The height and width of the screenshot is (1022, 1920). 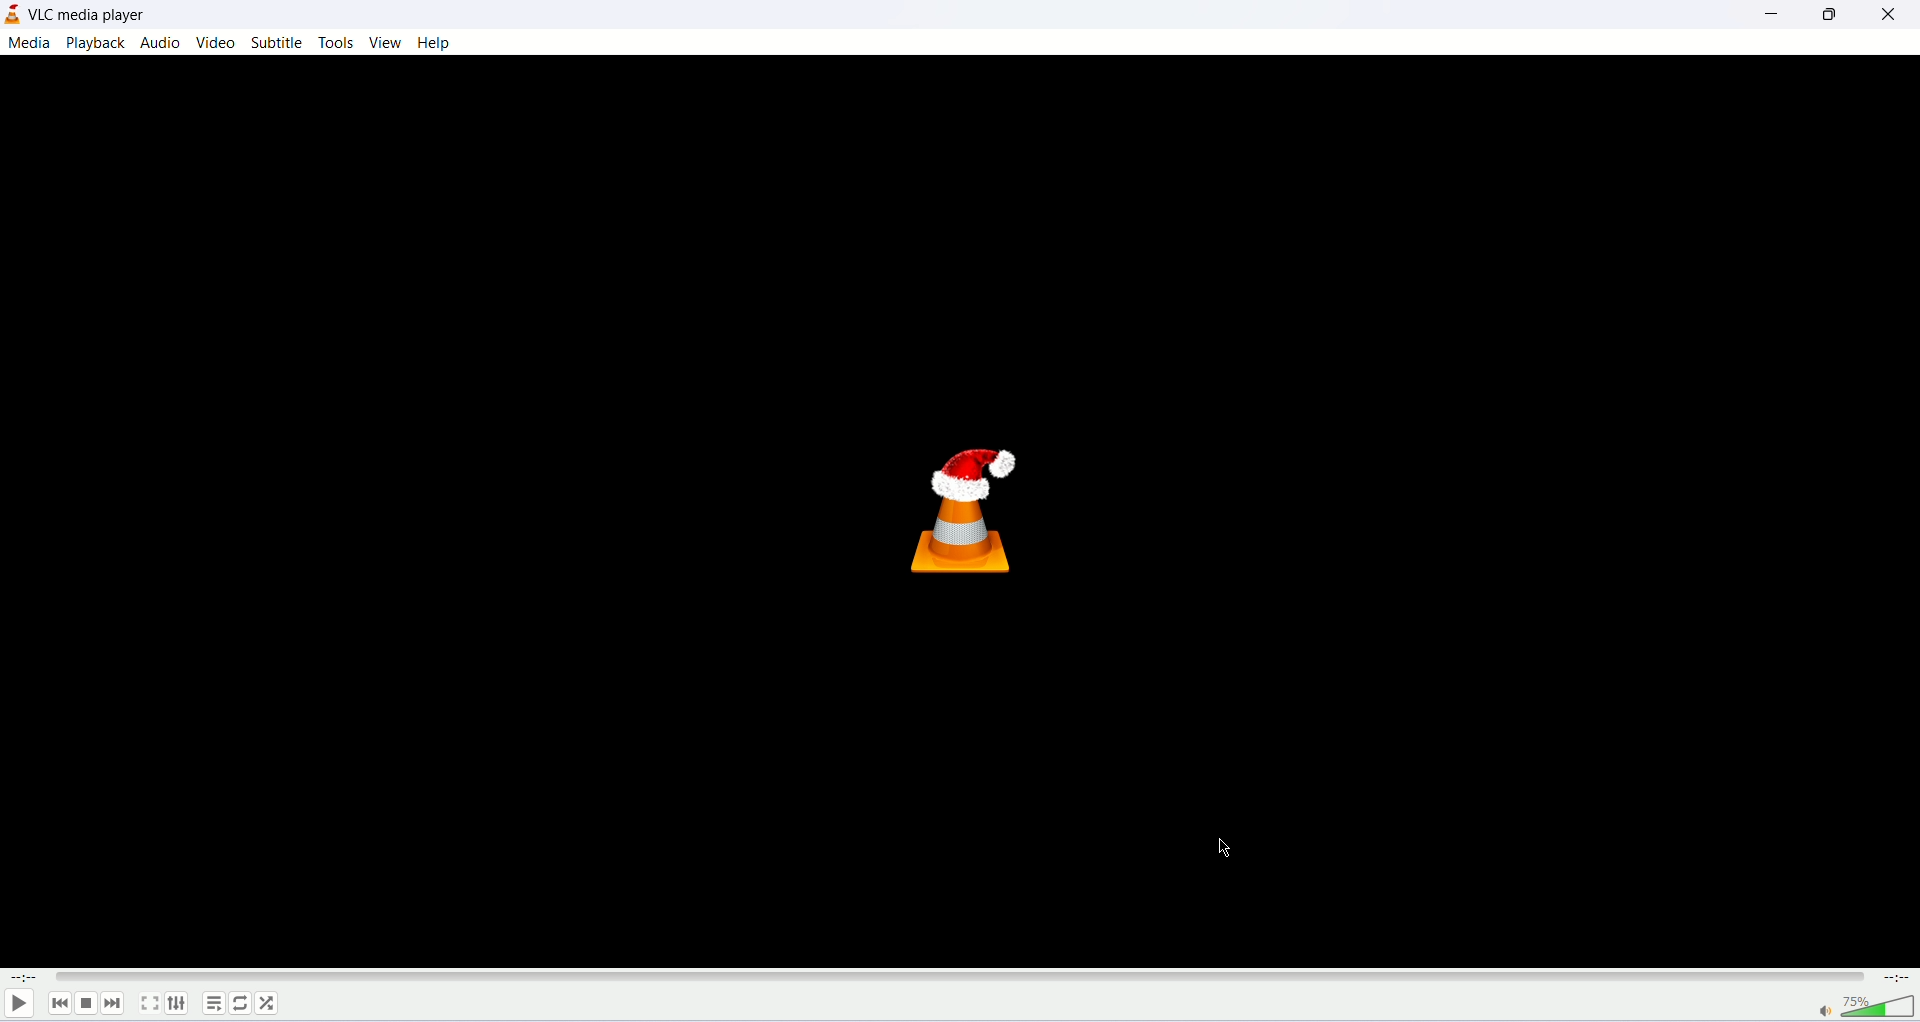 I want to click on main screen, so click(x=958, y=511).